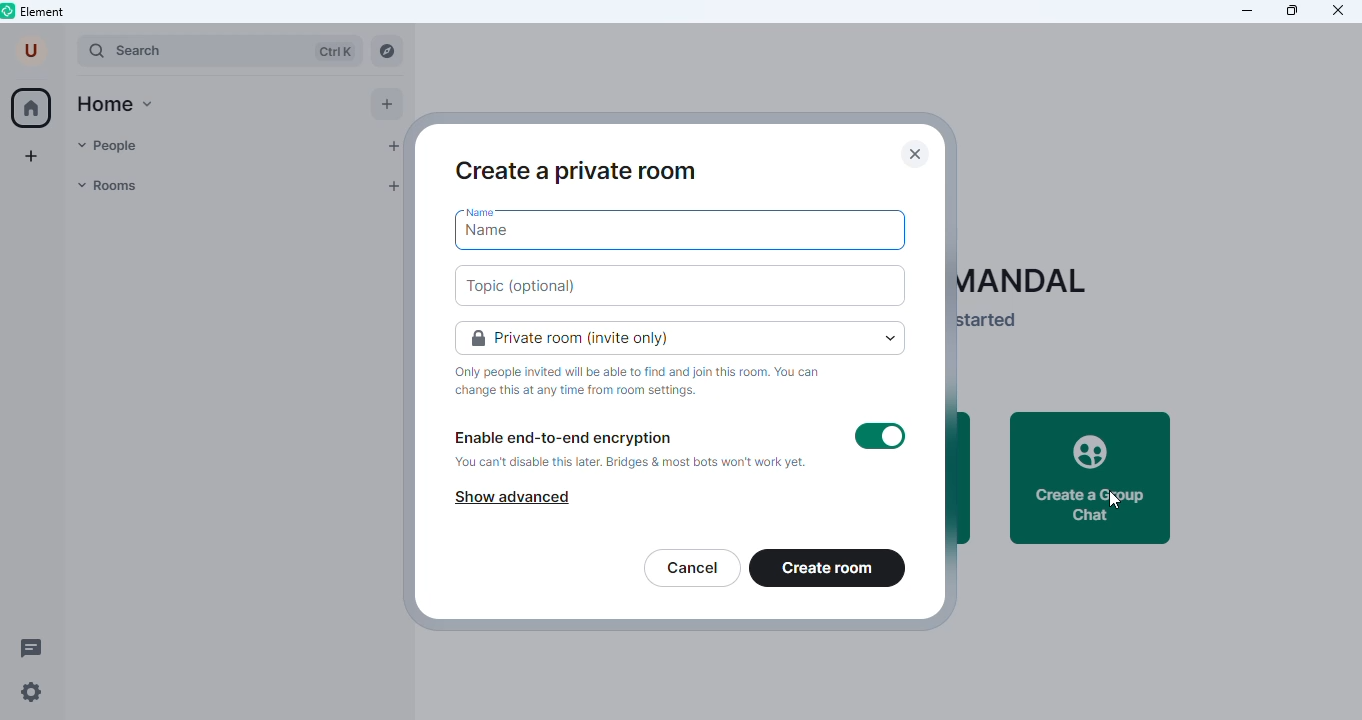 The height and width of the screenshot is (720, 1362). Describe the element at coordinates (1021, 298) in the screenshot. I see `text` at that location.